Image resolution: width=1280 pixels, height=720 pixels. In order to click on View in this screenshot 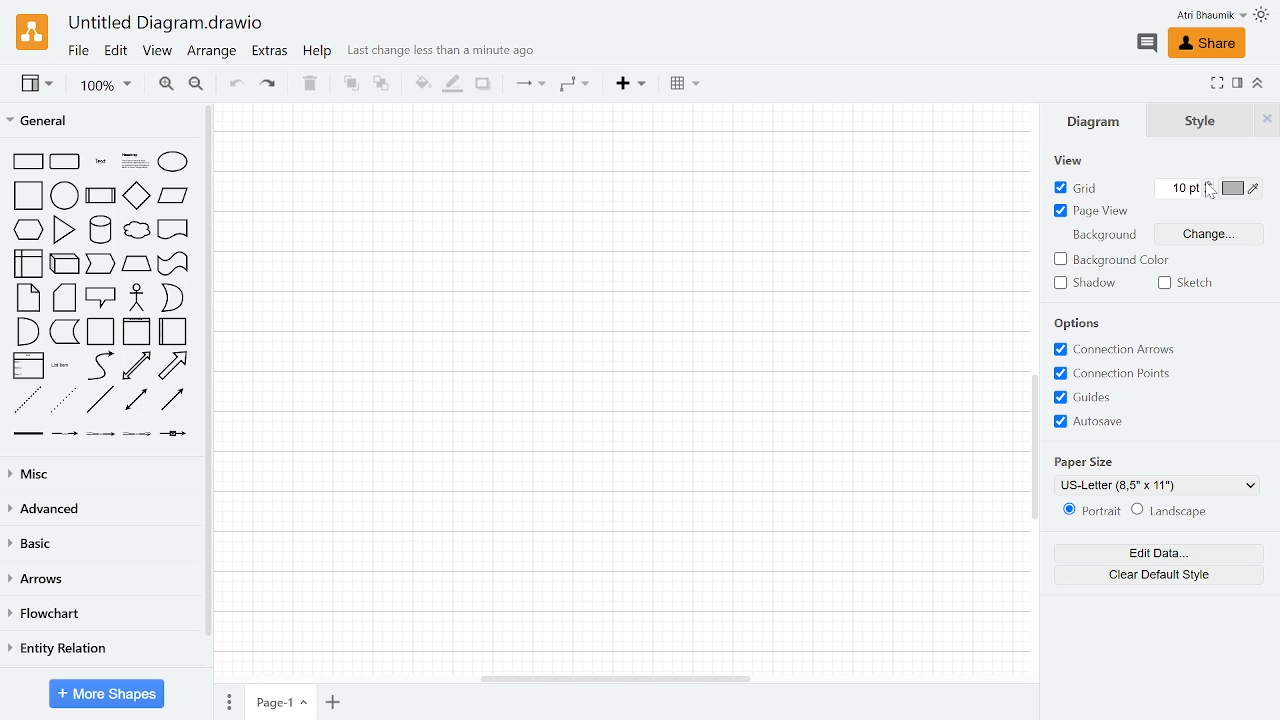, I will do `click(1071, 160)`.